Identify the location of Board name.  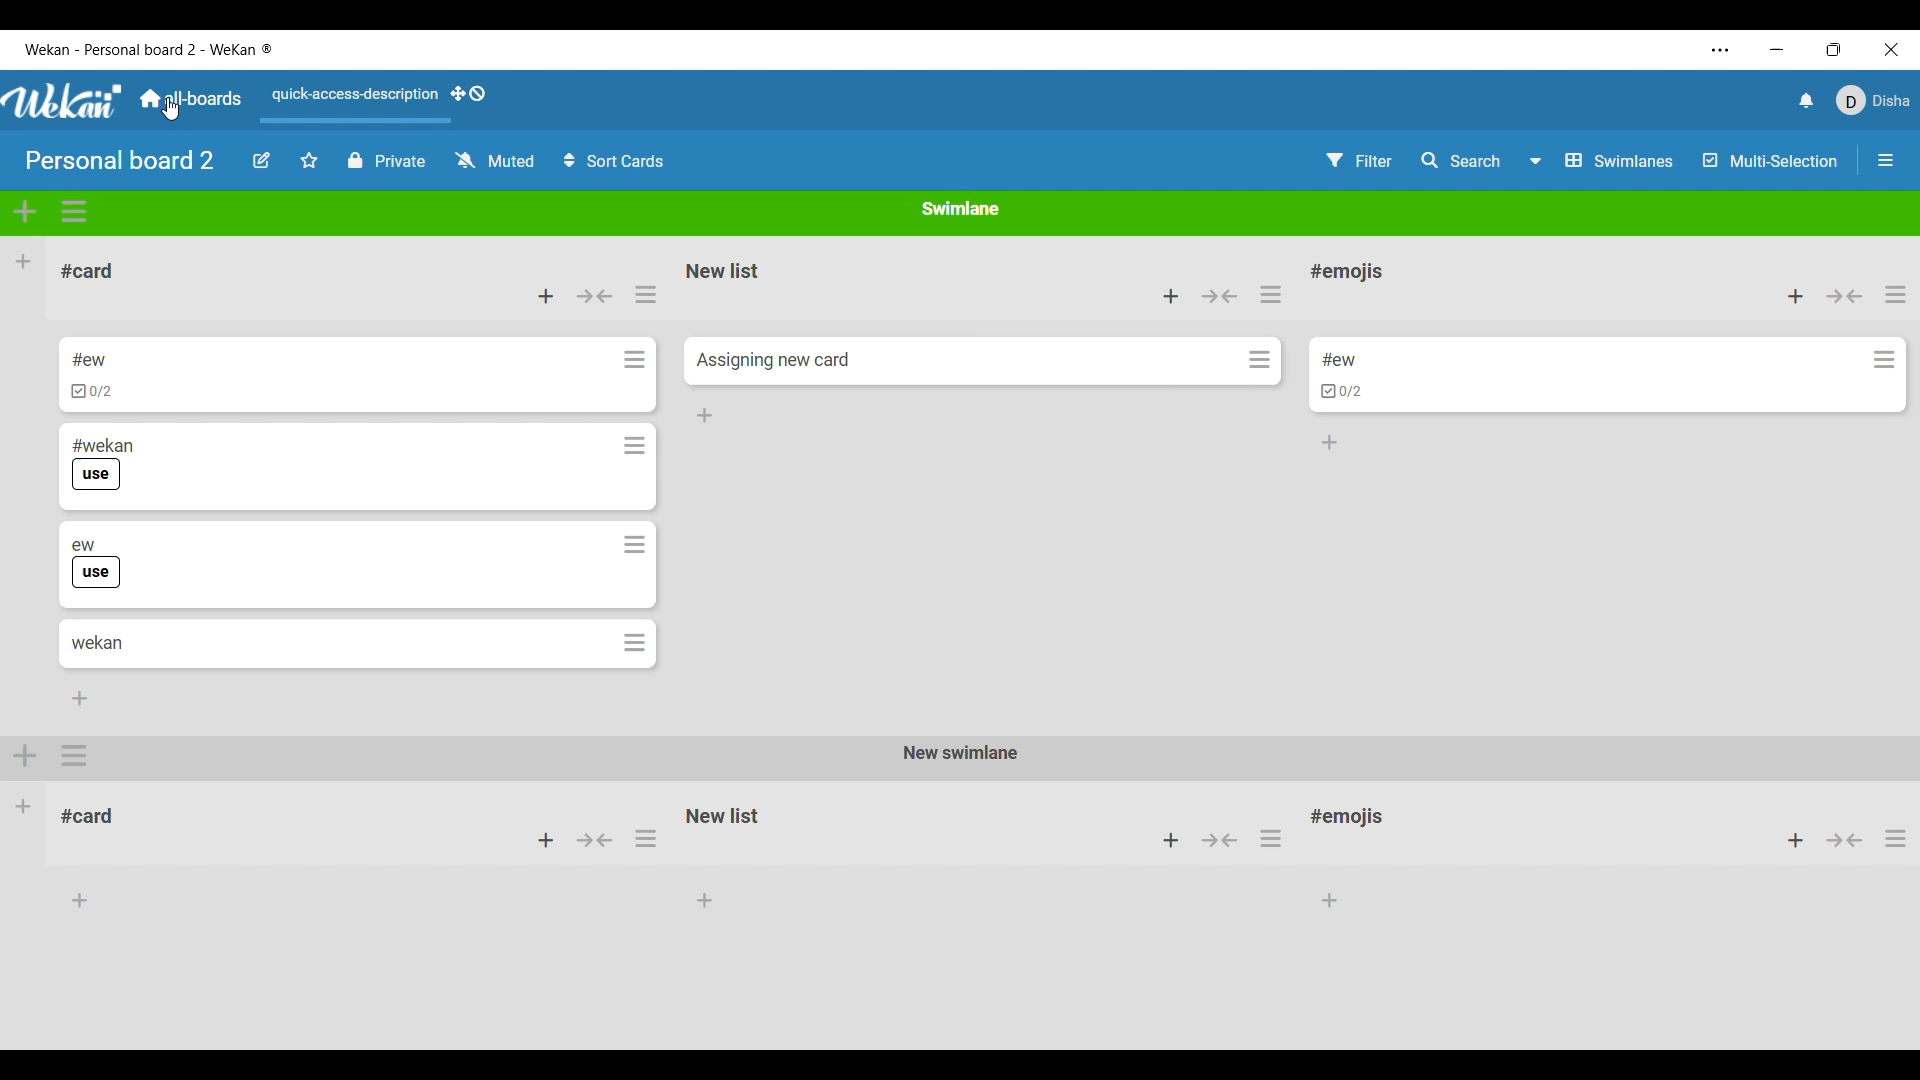
(120, 160).